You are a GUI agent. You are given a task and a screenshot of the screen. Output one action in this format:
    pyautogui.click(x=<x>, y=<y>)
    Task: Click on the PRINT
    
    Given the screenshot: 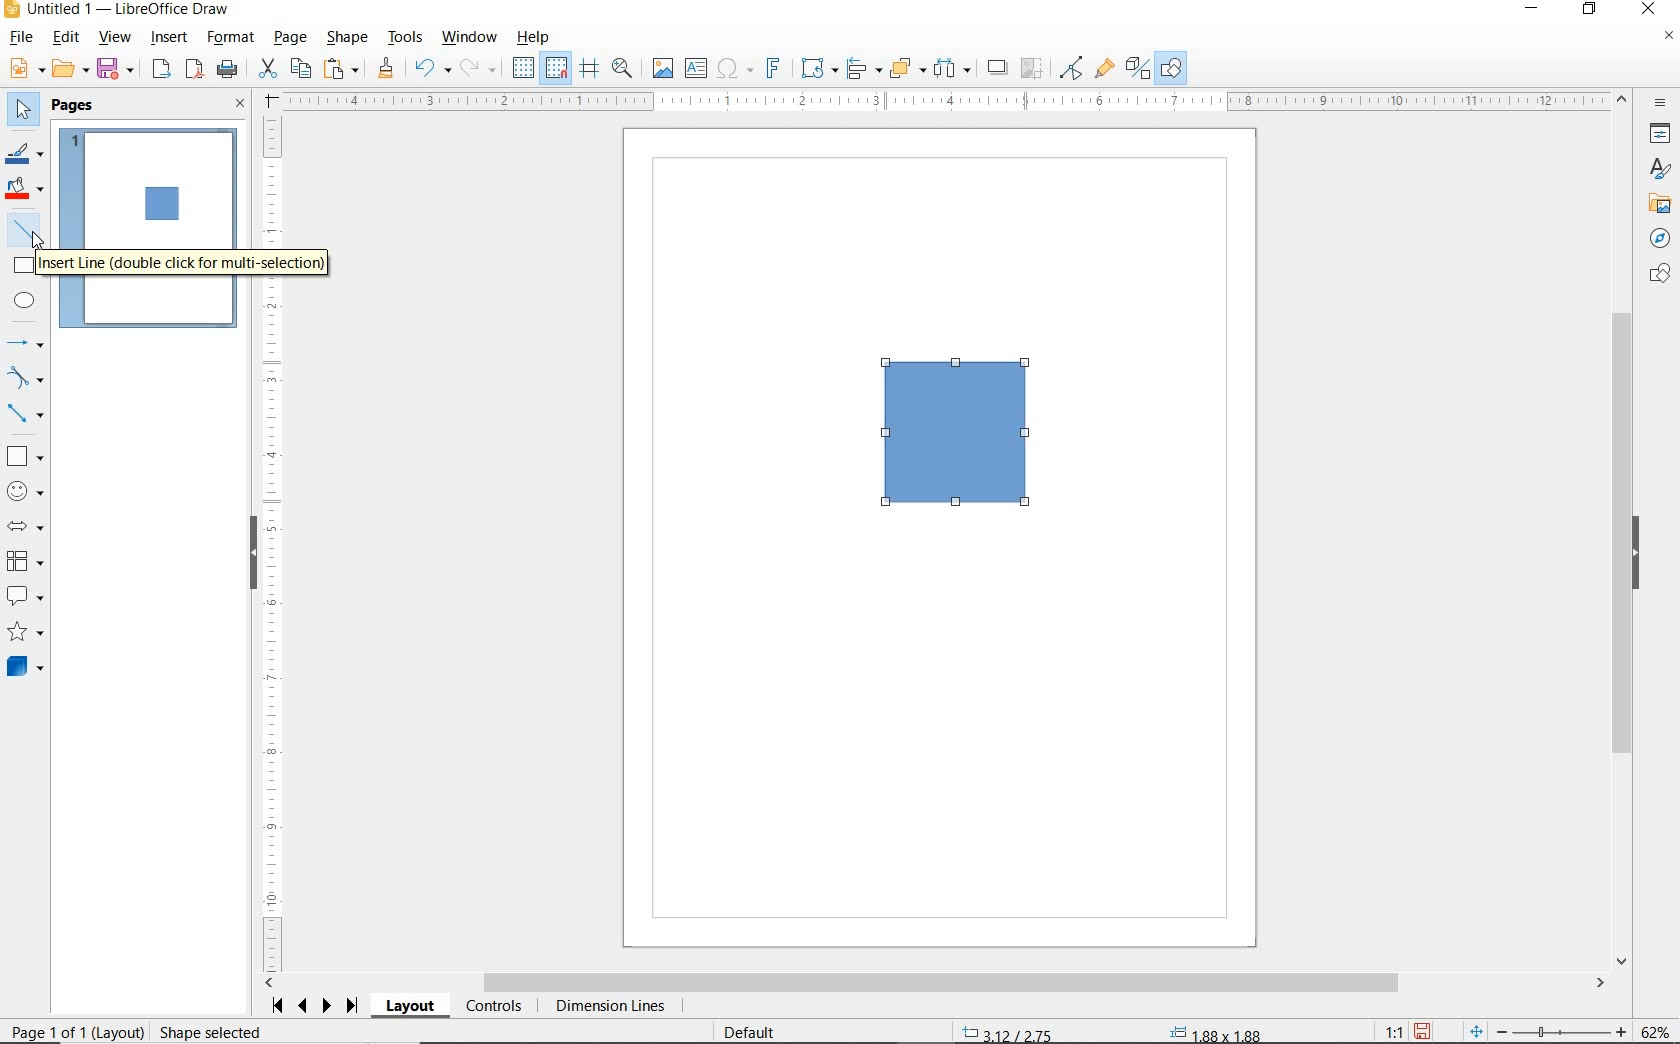 What is the action you would take?
    pyautogui.click(x=228, y=72)
    